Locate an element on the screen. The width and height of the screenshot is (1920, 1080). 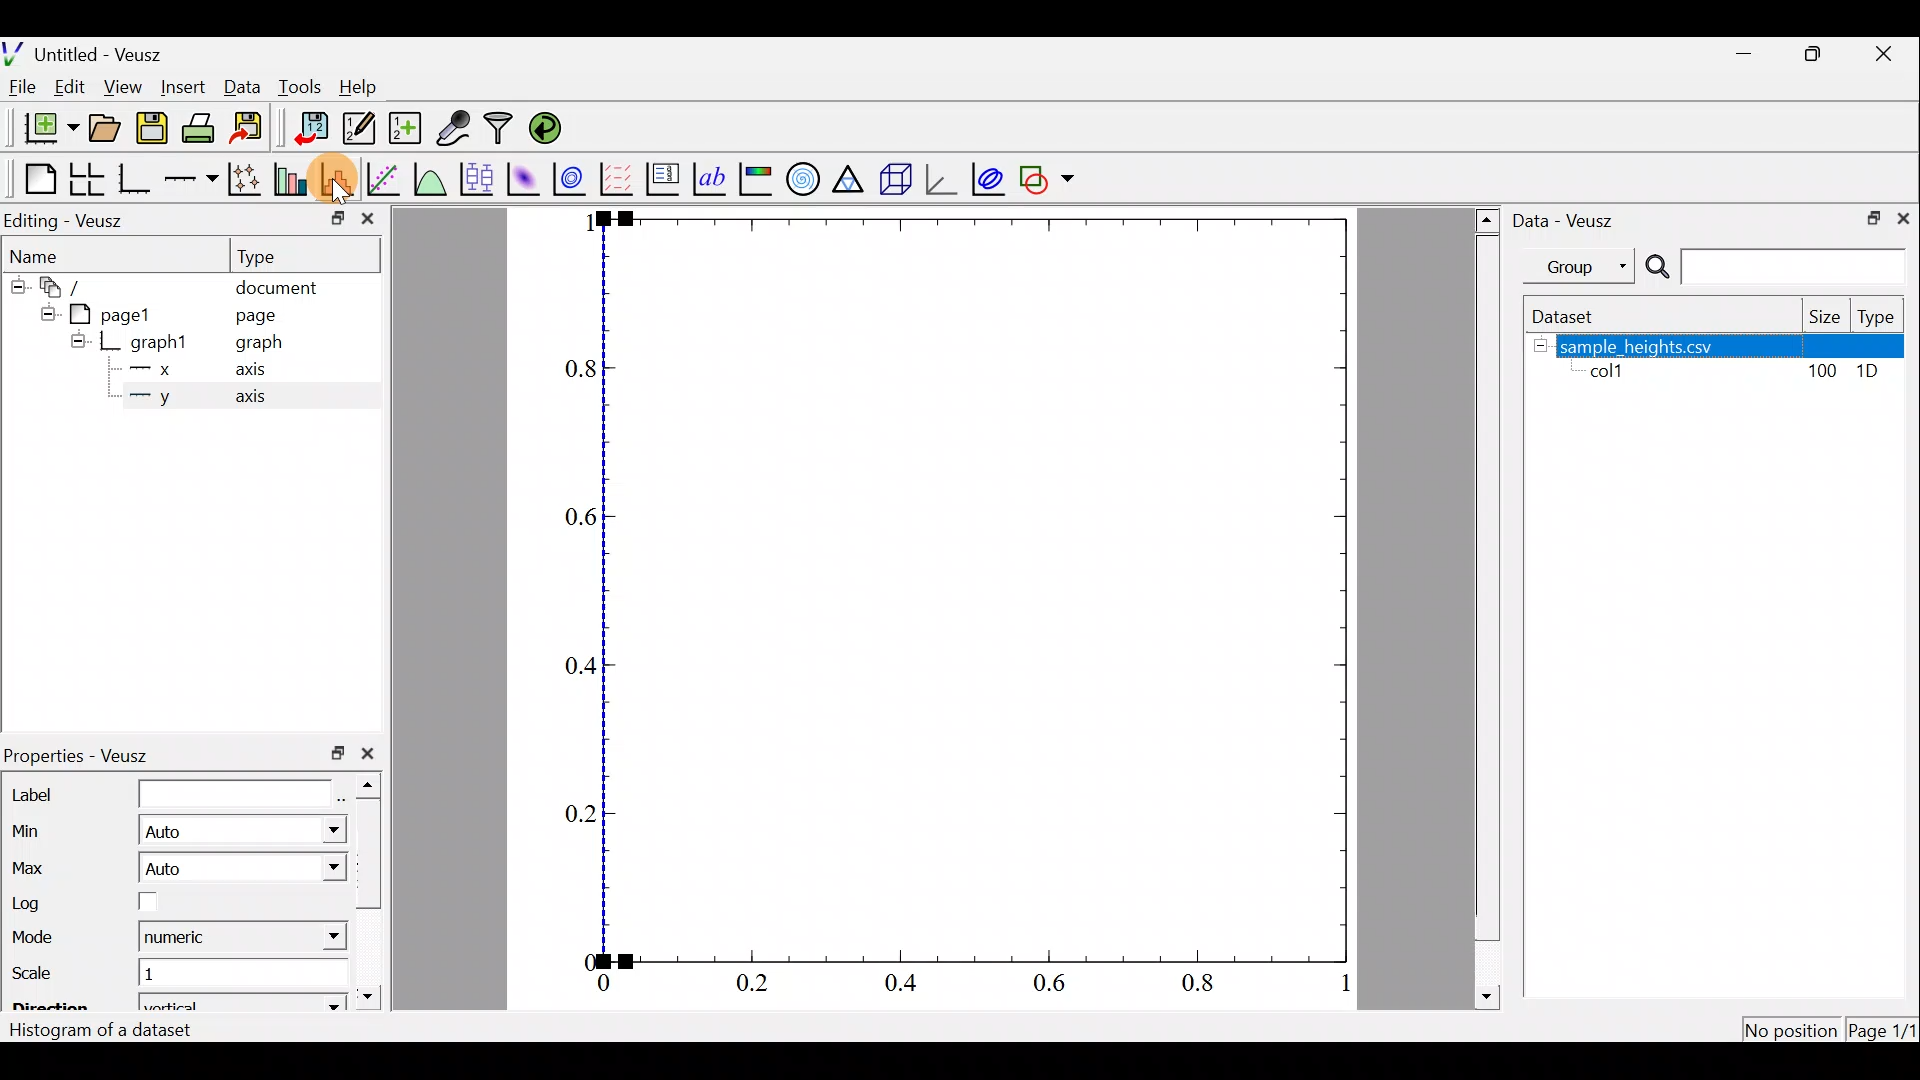
plot bar charts is located at coordinates (292, 180).